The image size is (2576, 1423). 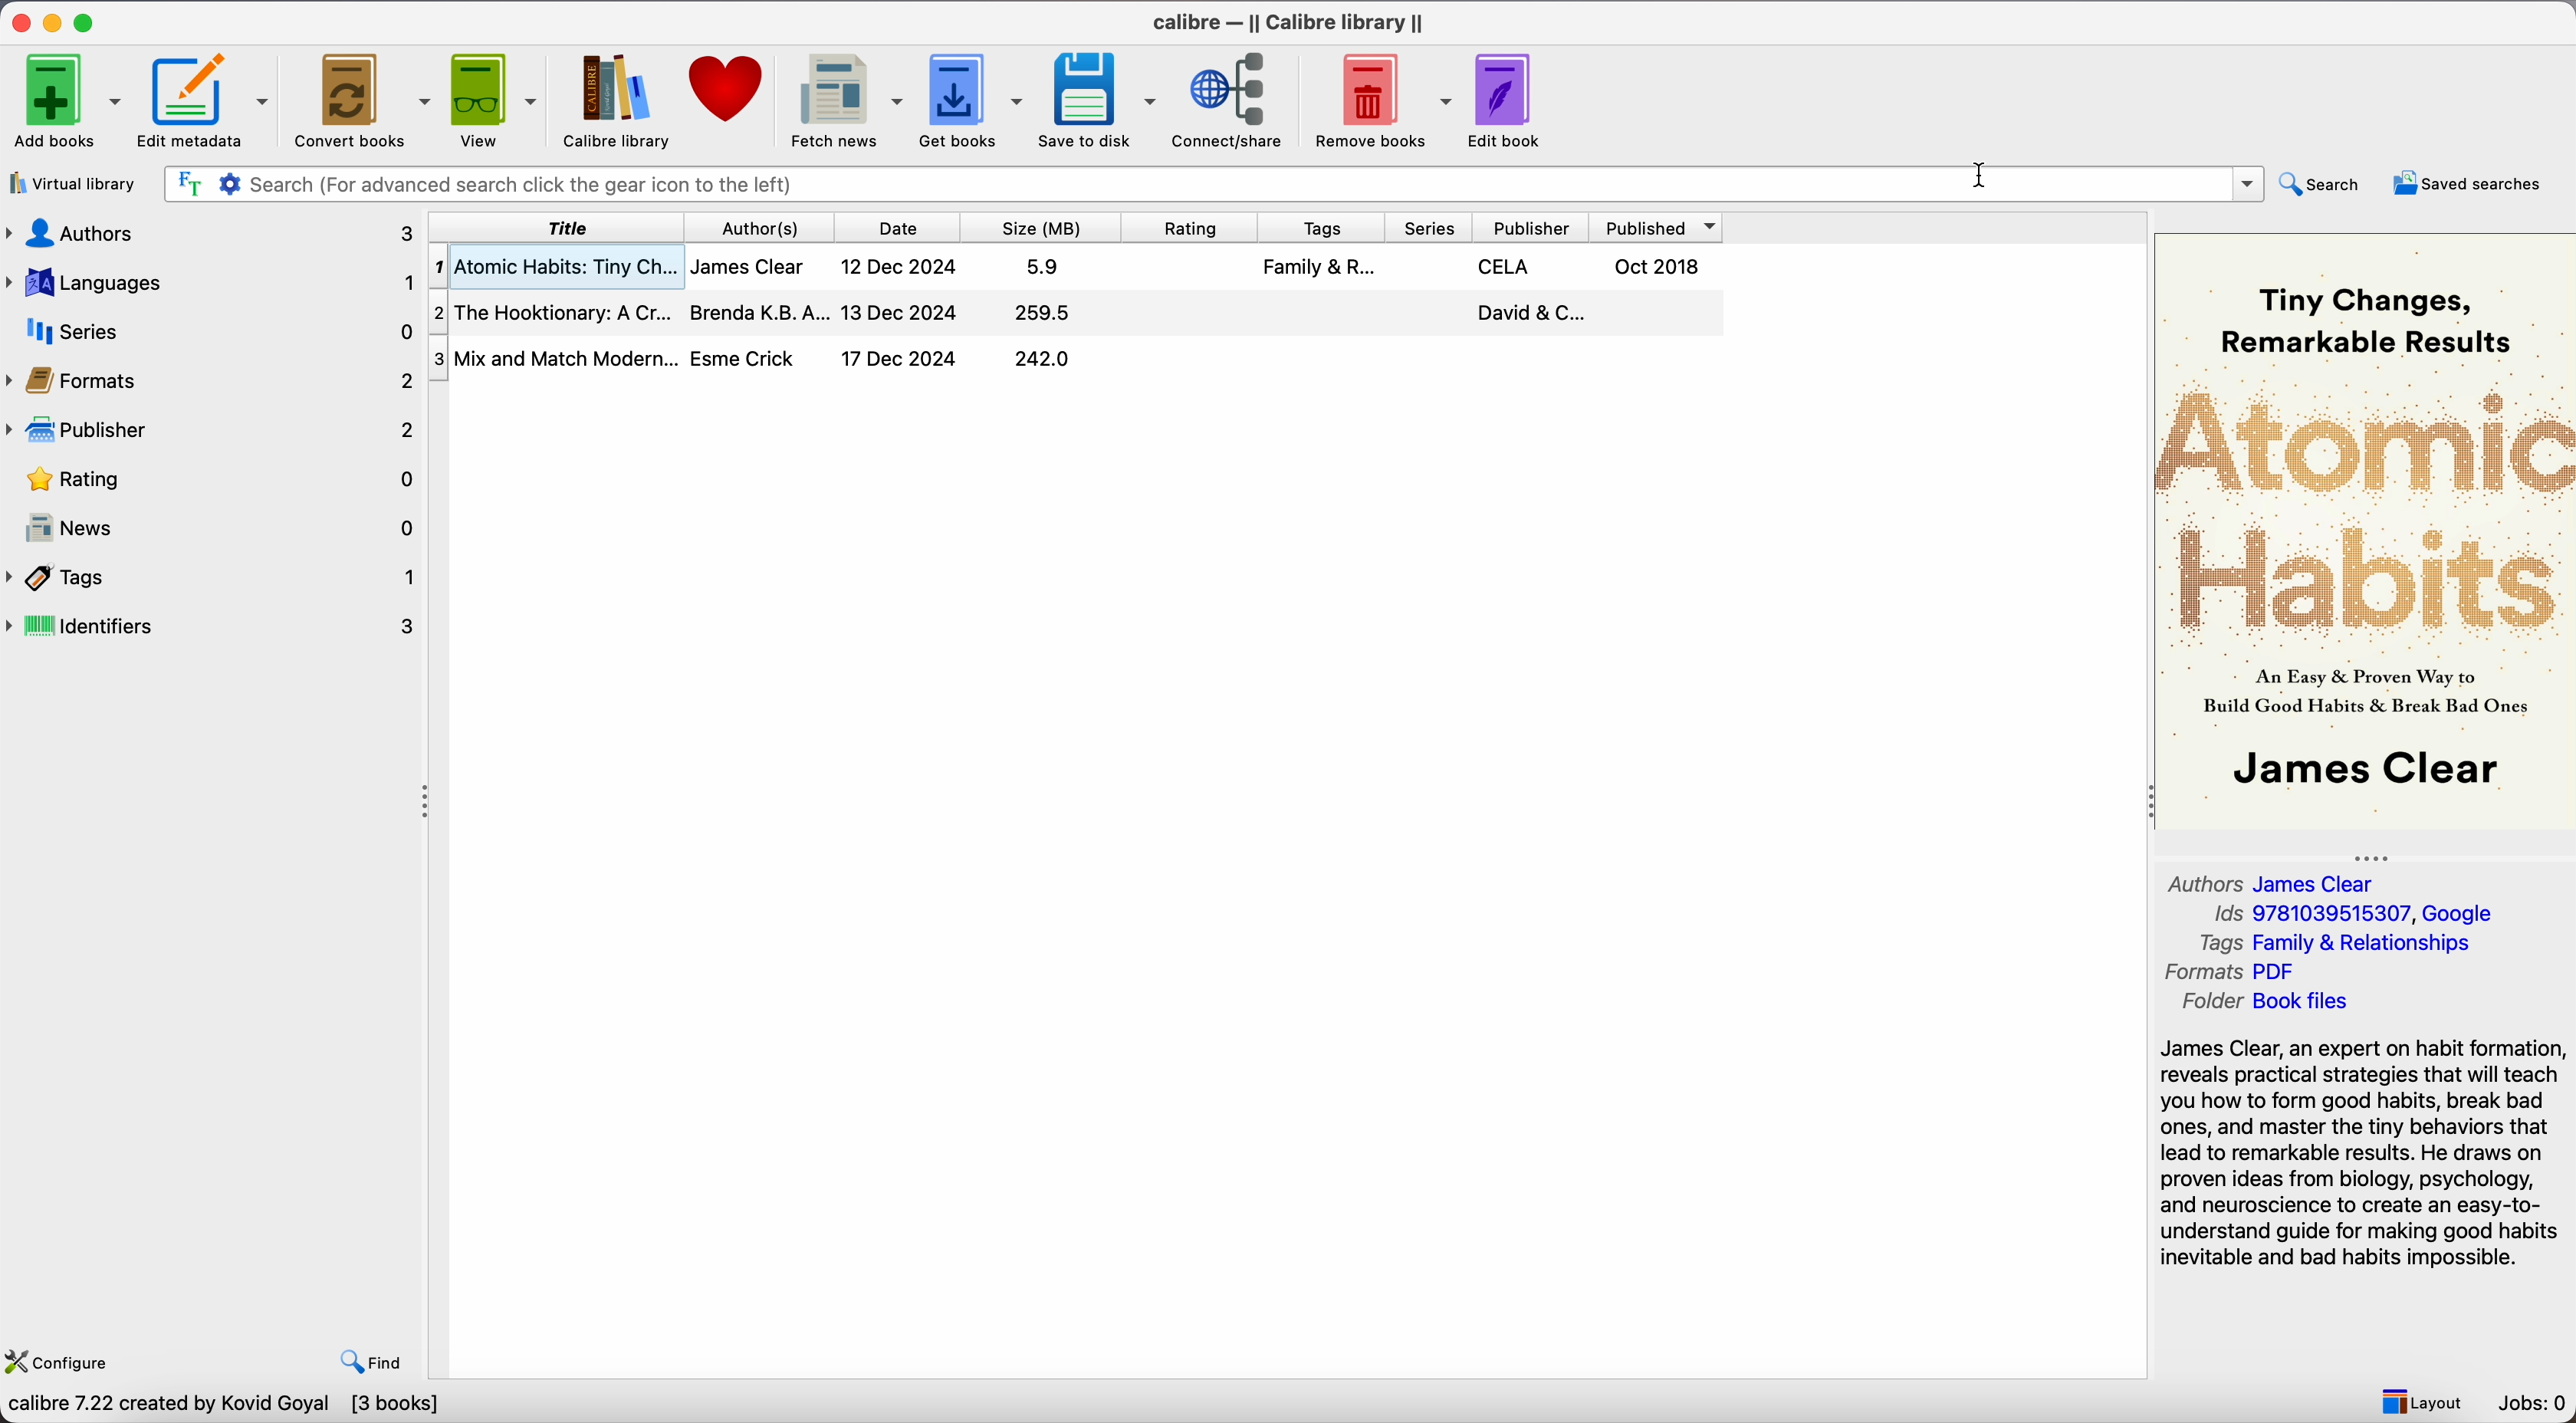 What do you see at coordinates (899, 267) in the screenshot?
I see `12 Dec 2024` at bounding box center [899, 267].